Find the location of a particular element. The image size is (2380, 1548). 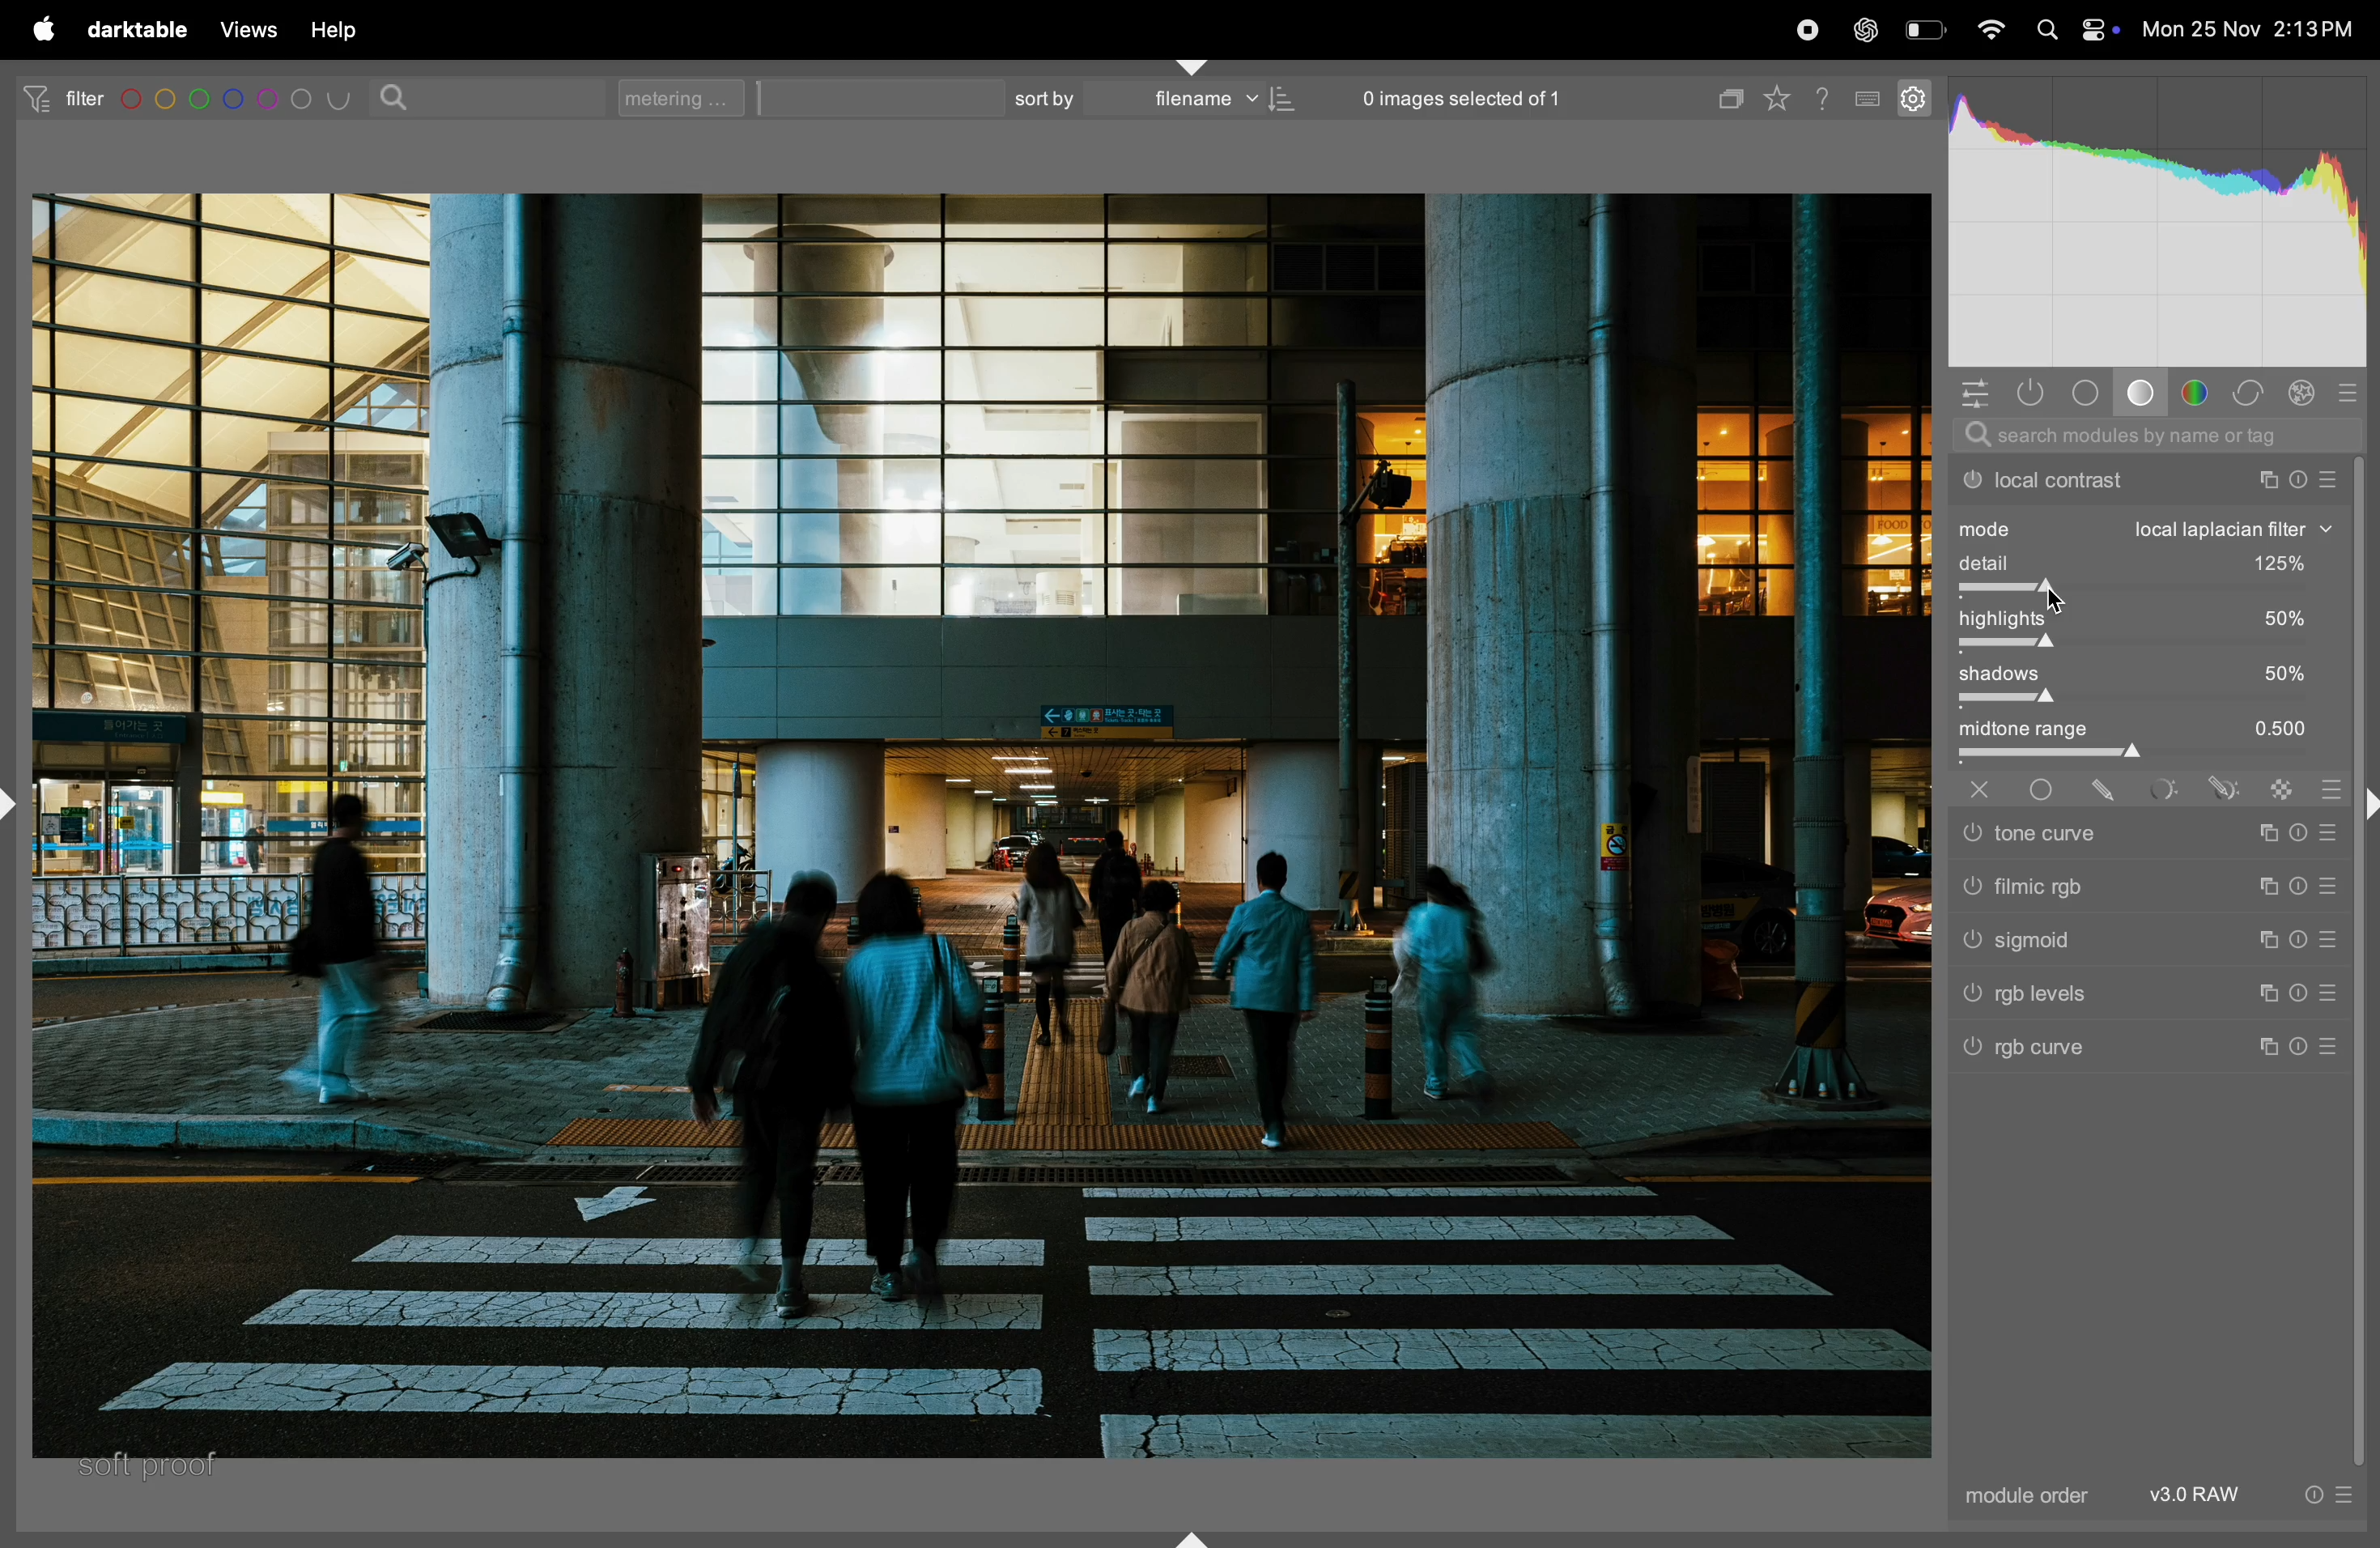

quick acesss panel is located at coordinates (1974, 393).